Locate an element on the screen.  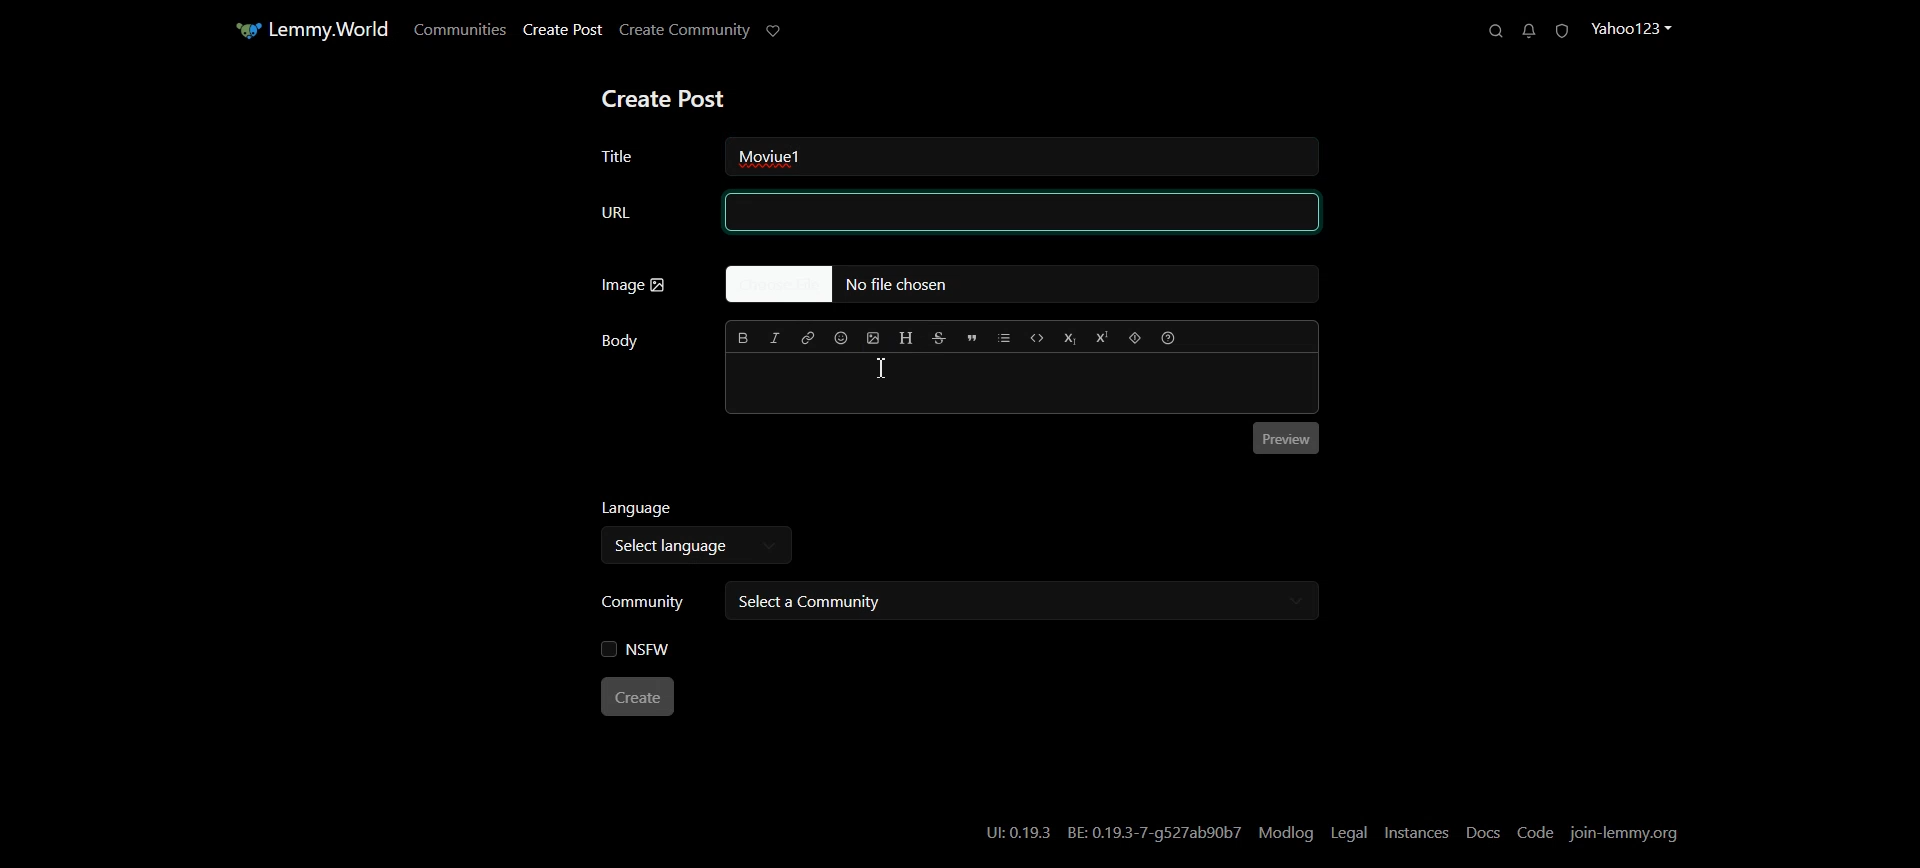
Bold  is located at coordinates (743, 337).